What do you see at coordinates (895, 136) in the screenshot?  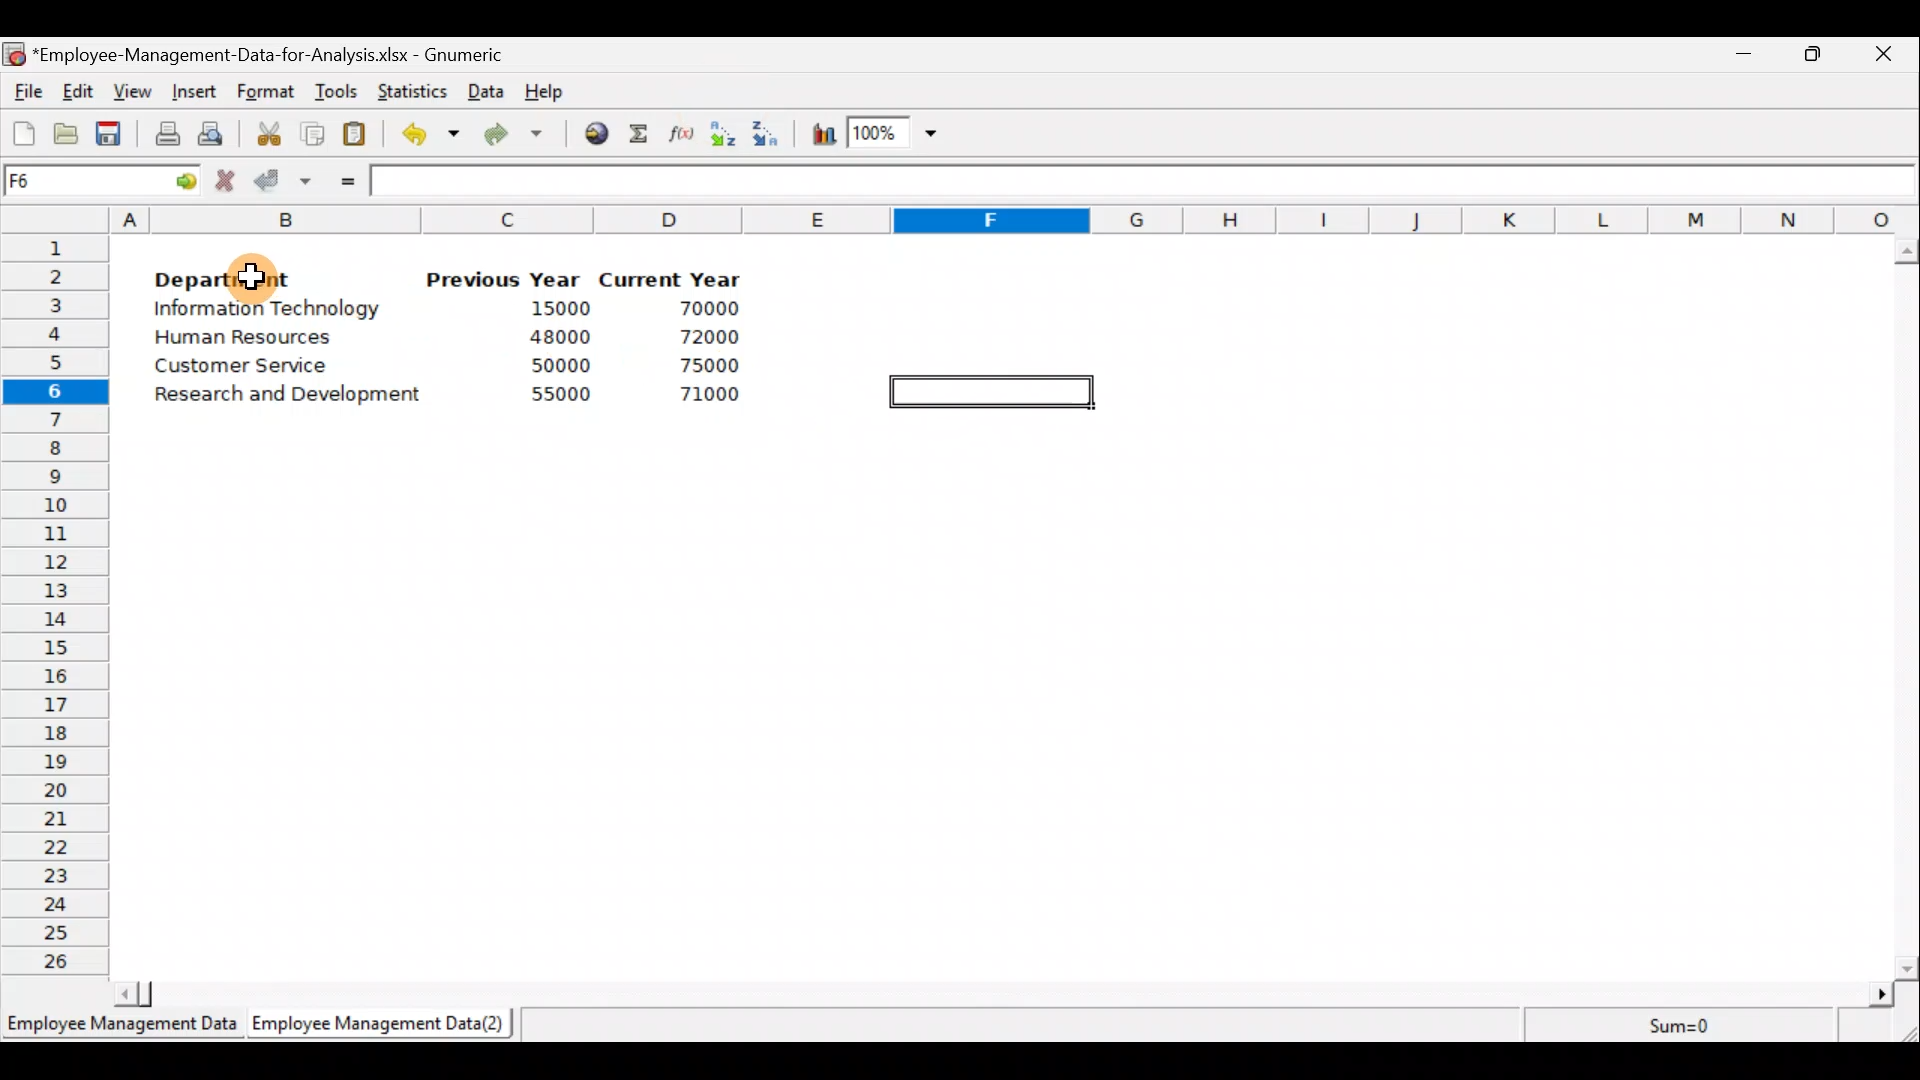 I see `Zoom` at bounding box center [895, 136].